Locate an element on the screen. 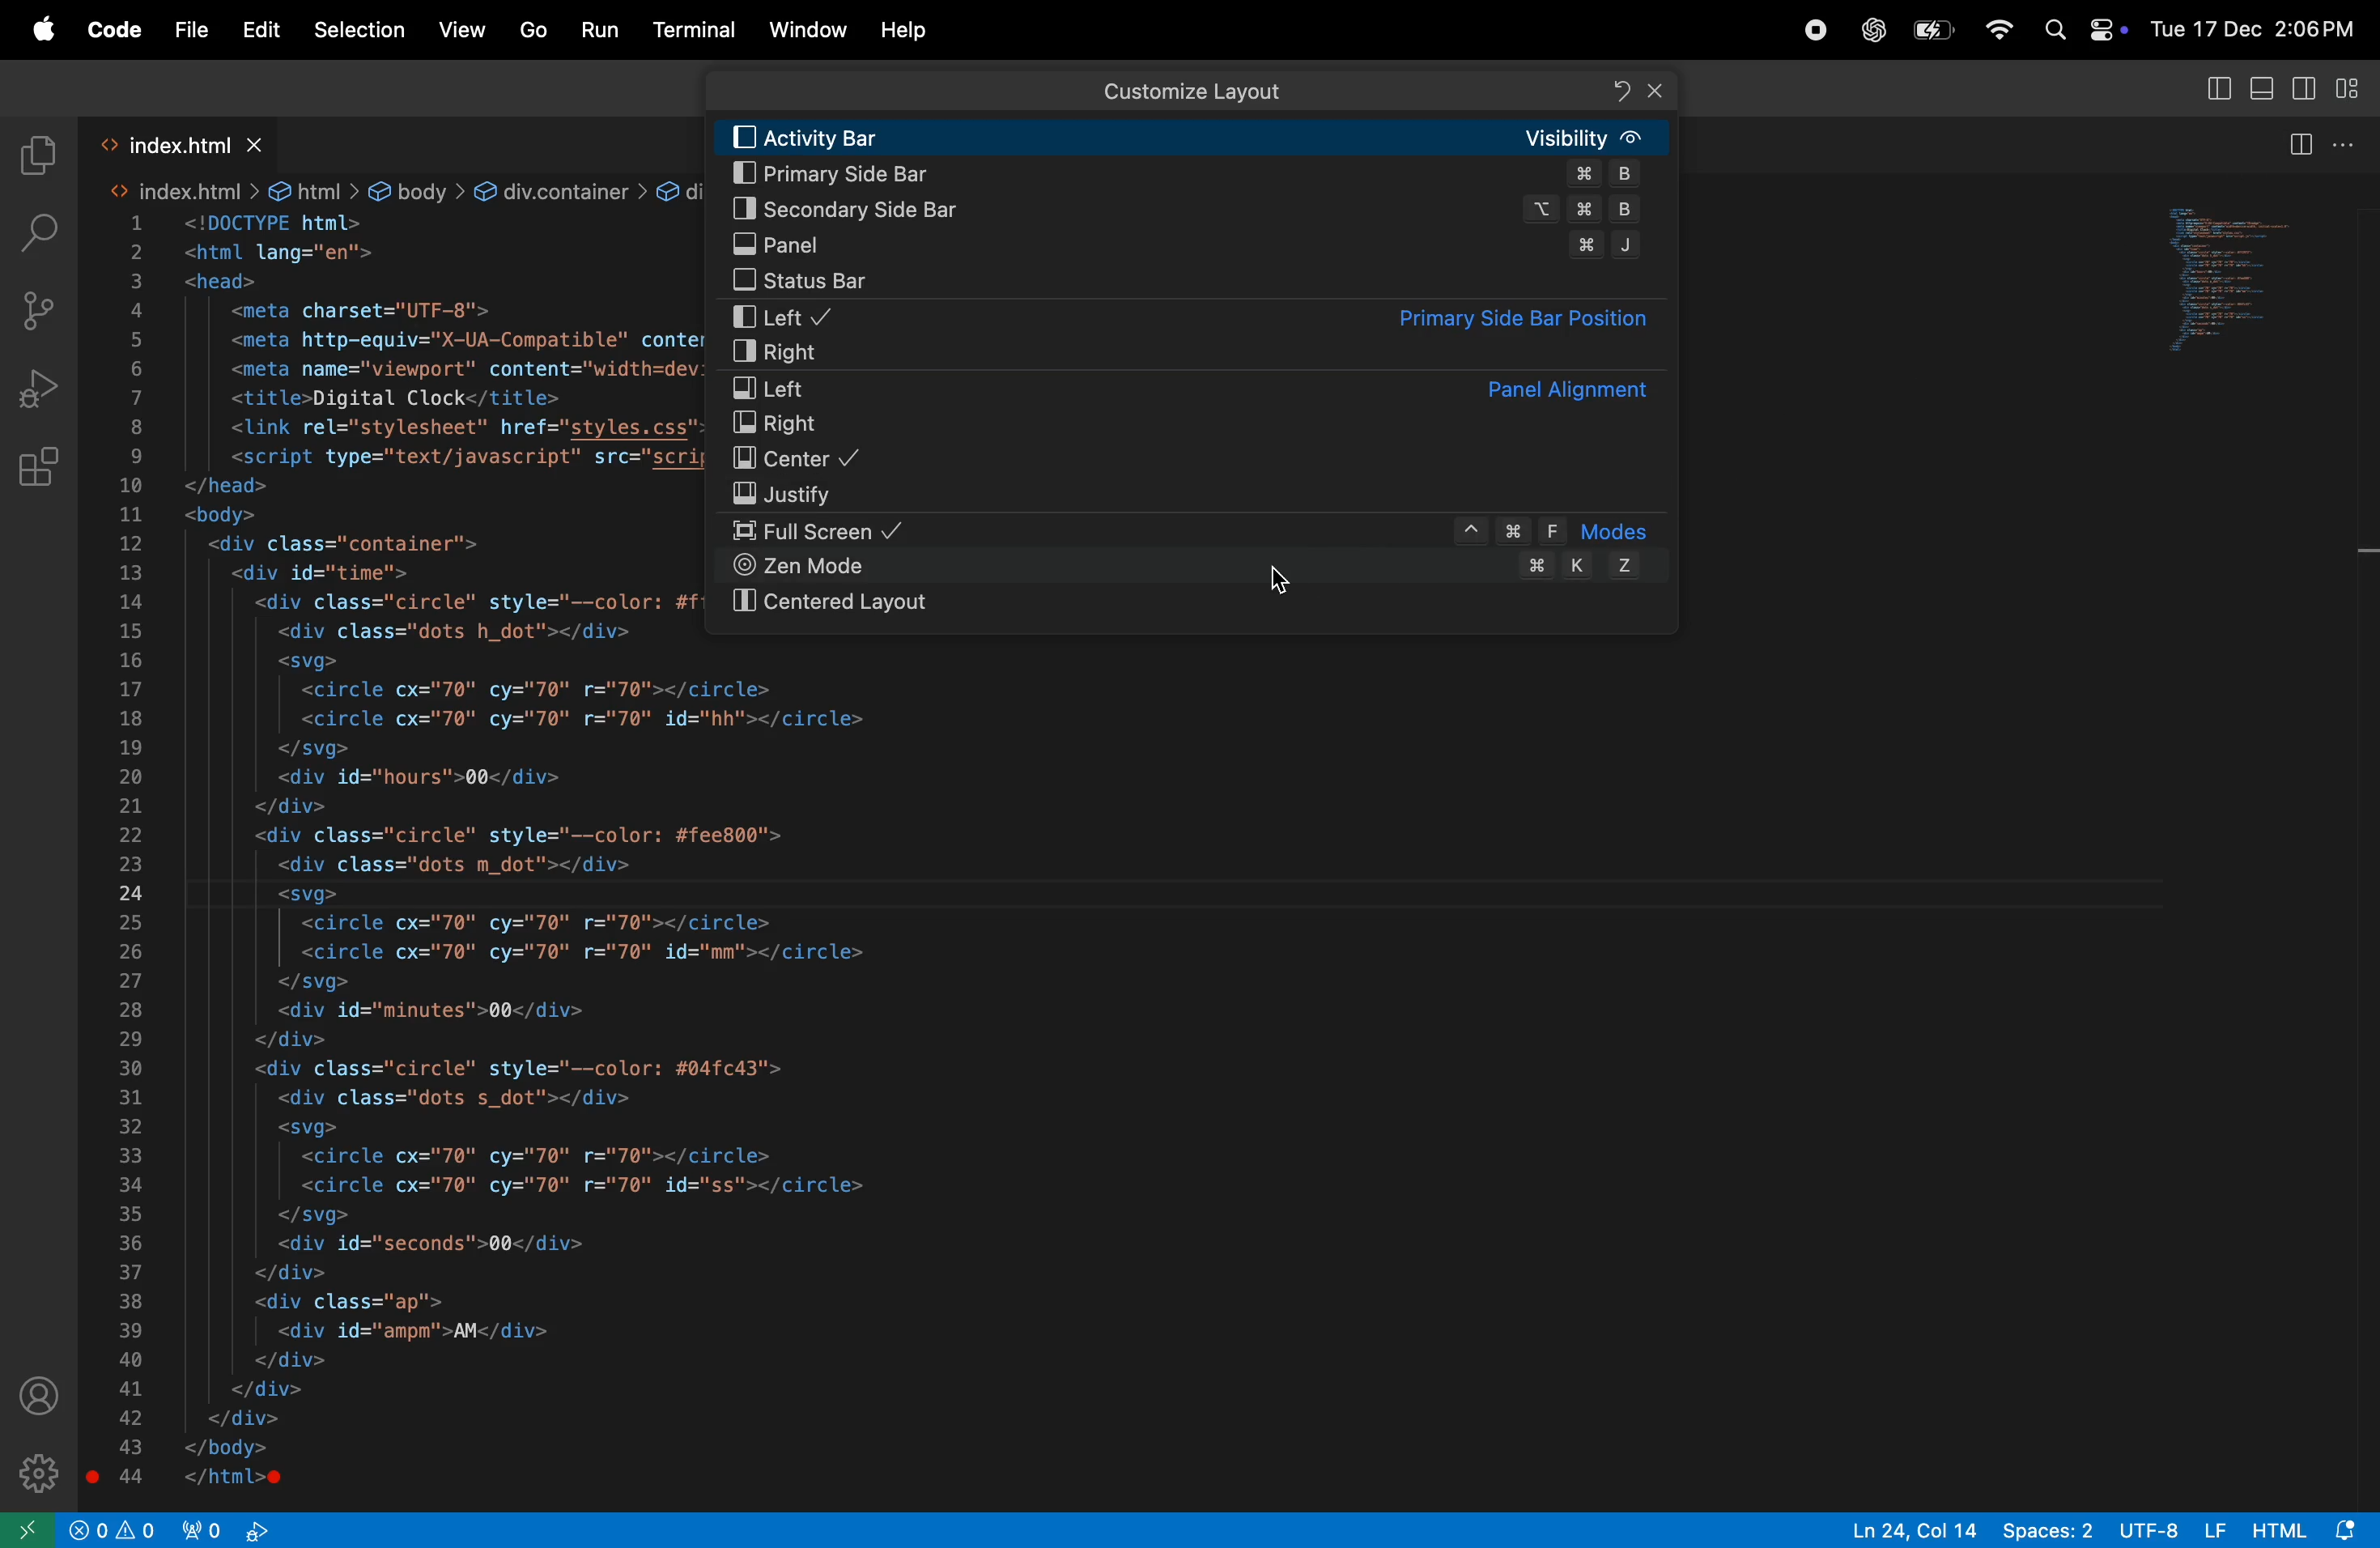  Replace is located at coordinates (1624, 91).